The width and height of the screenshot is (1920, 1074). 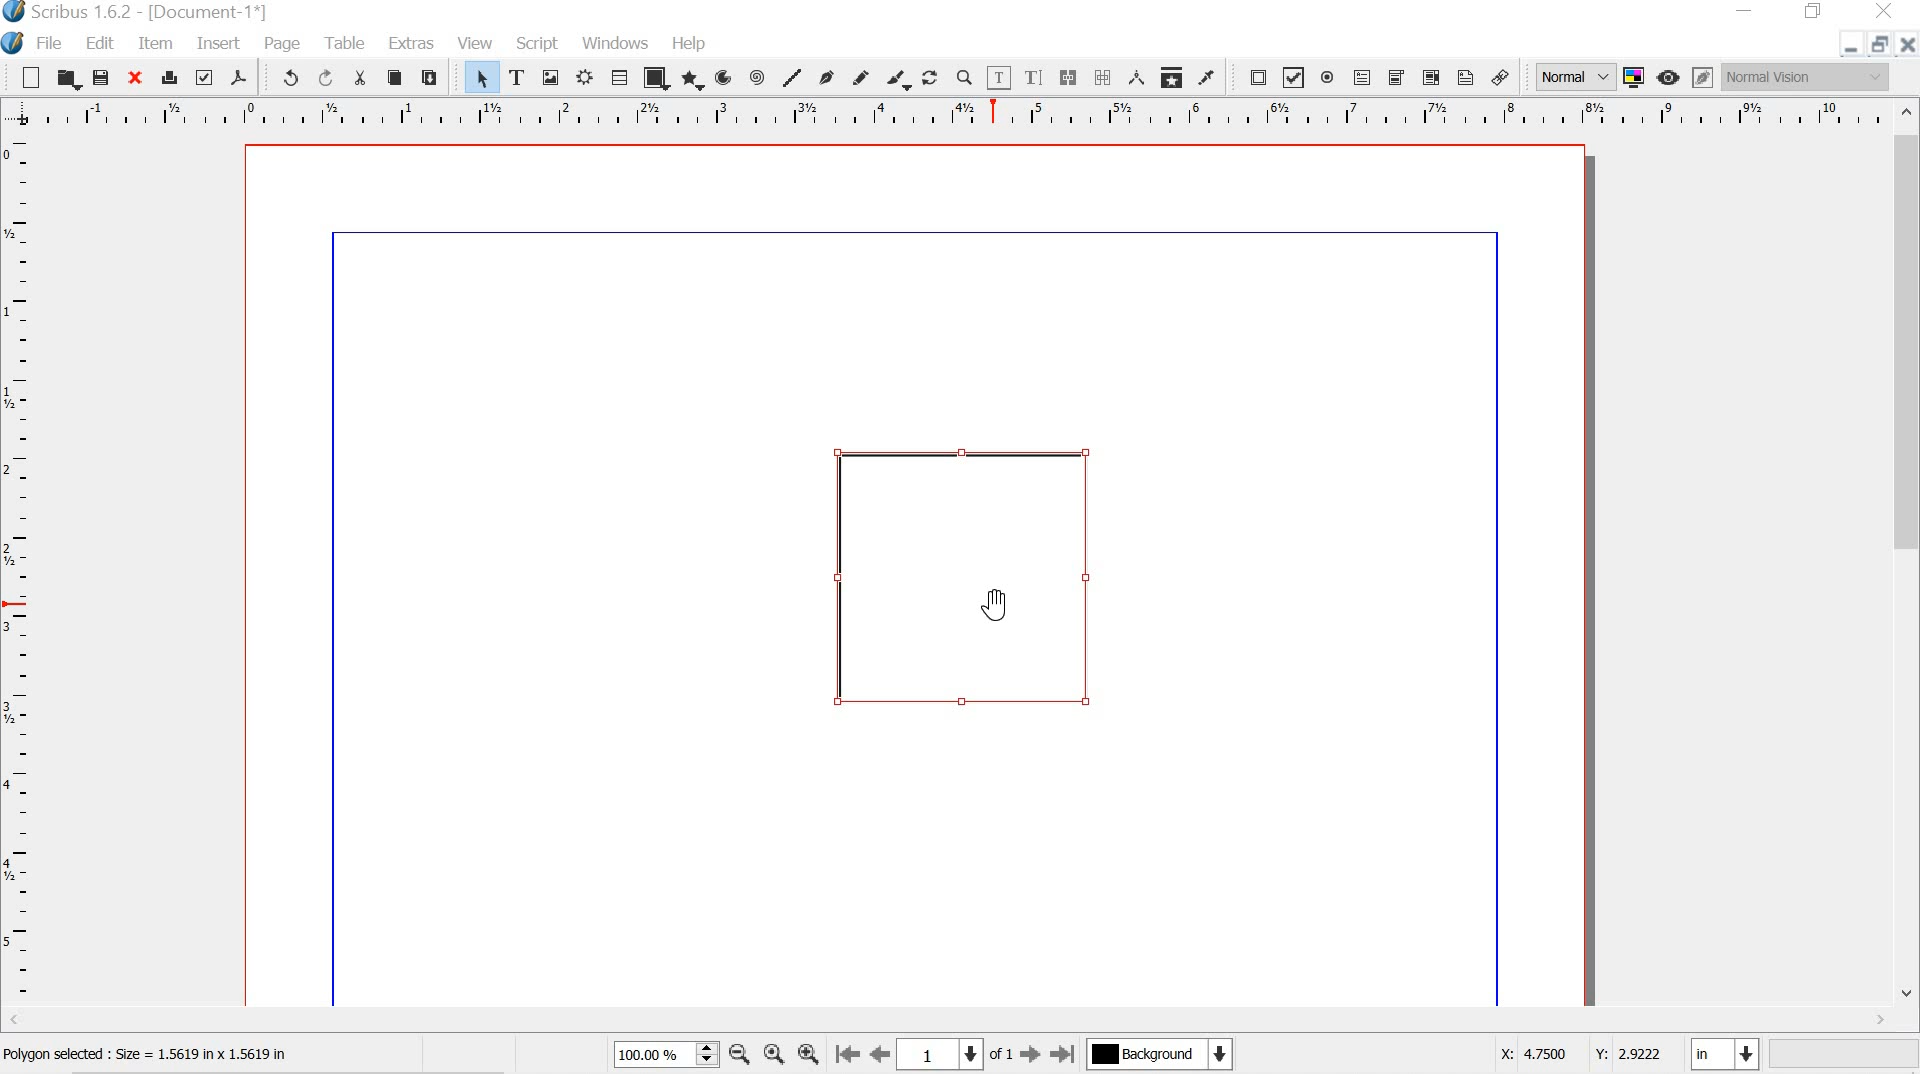 I want to click on pdf check box, so click(x=1294, y=77).